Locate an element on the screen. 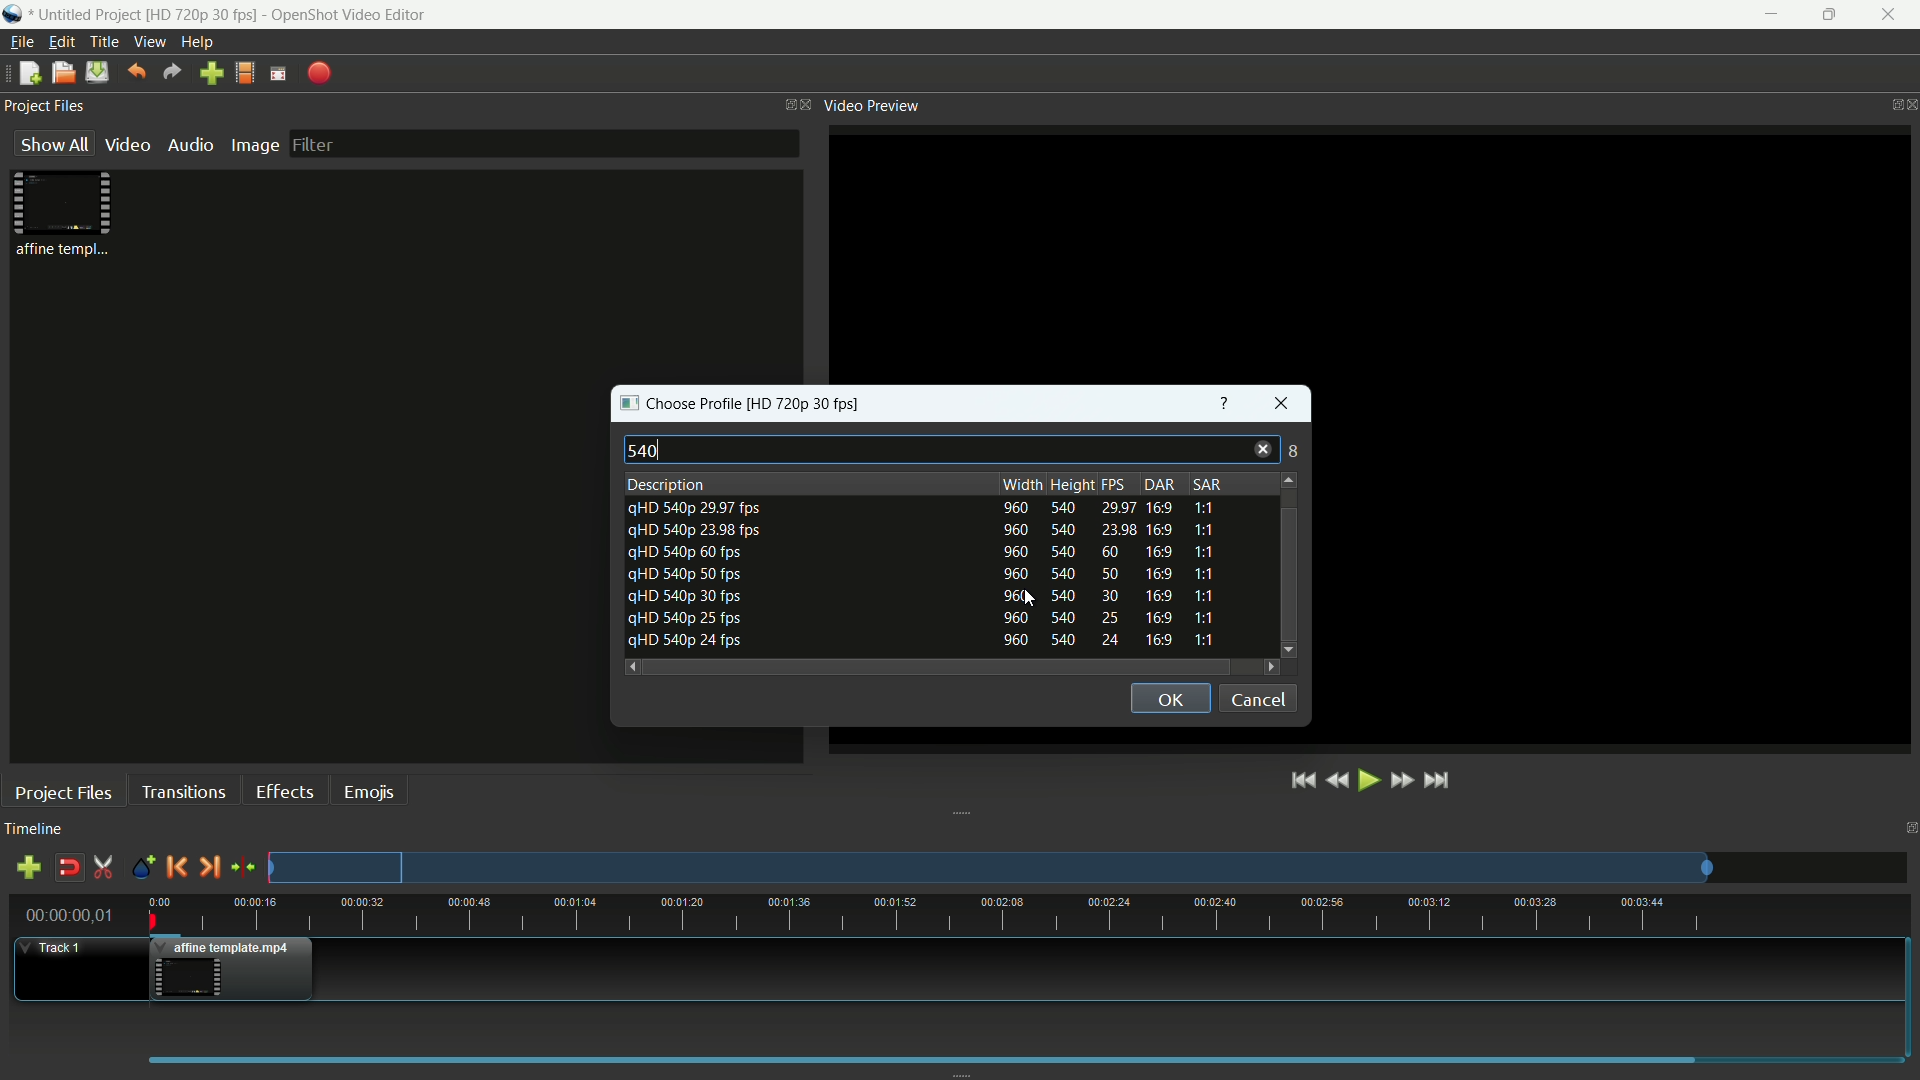  close video preview is located at coordinates (1908, 103).